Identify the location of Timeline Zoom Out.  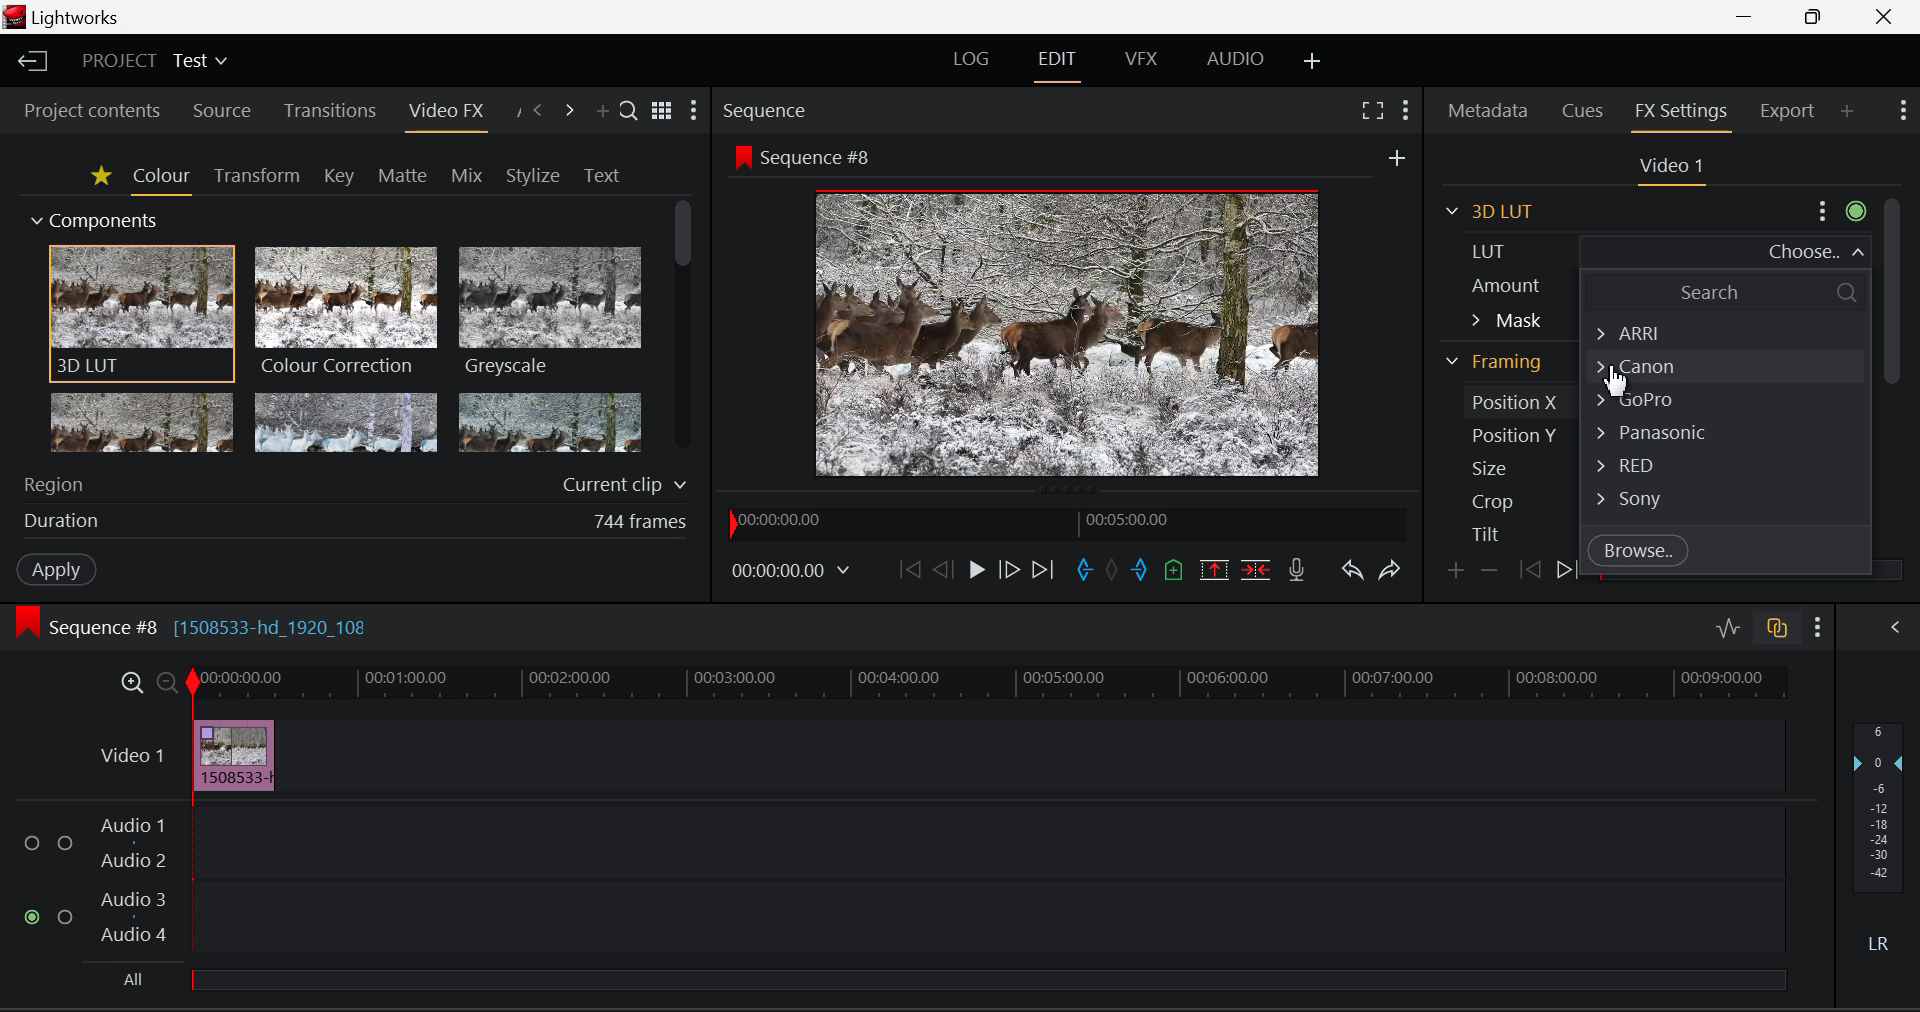
(166, 682).